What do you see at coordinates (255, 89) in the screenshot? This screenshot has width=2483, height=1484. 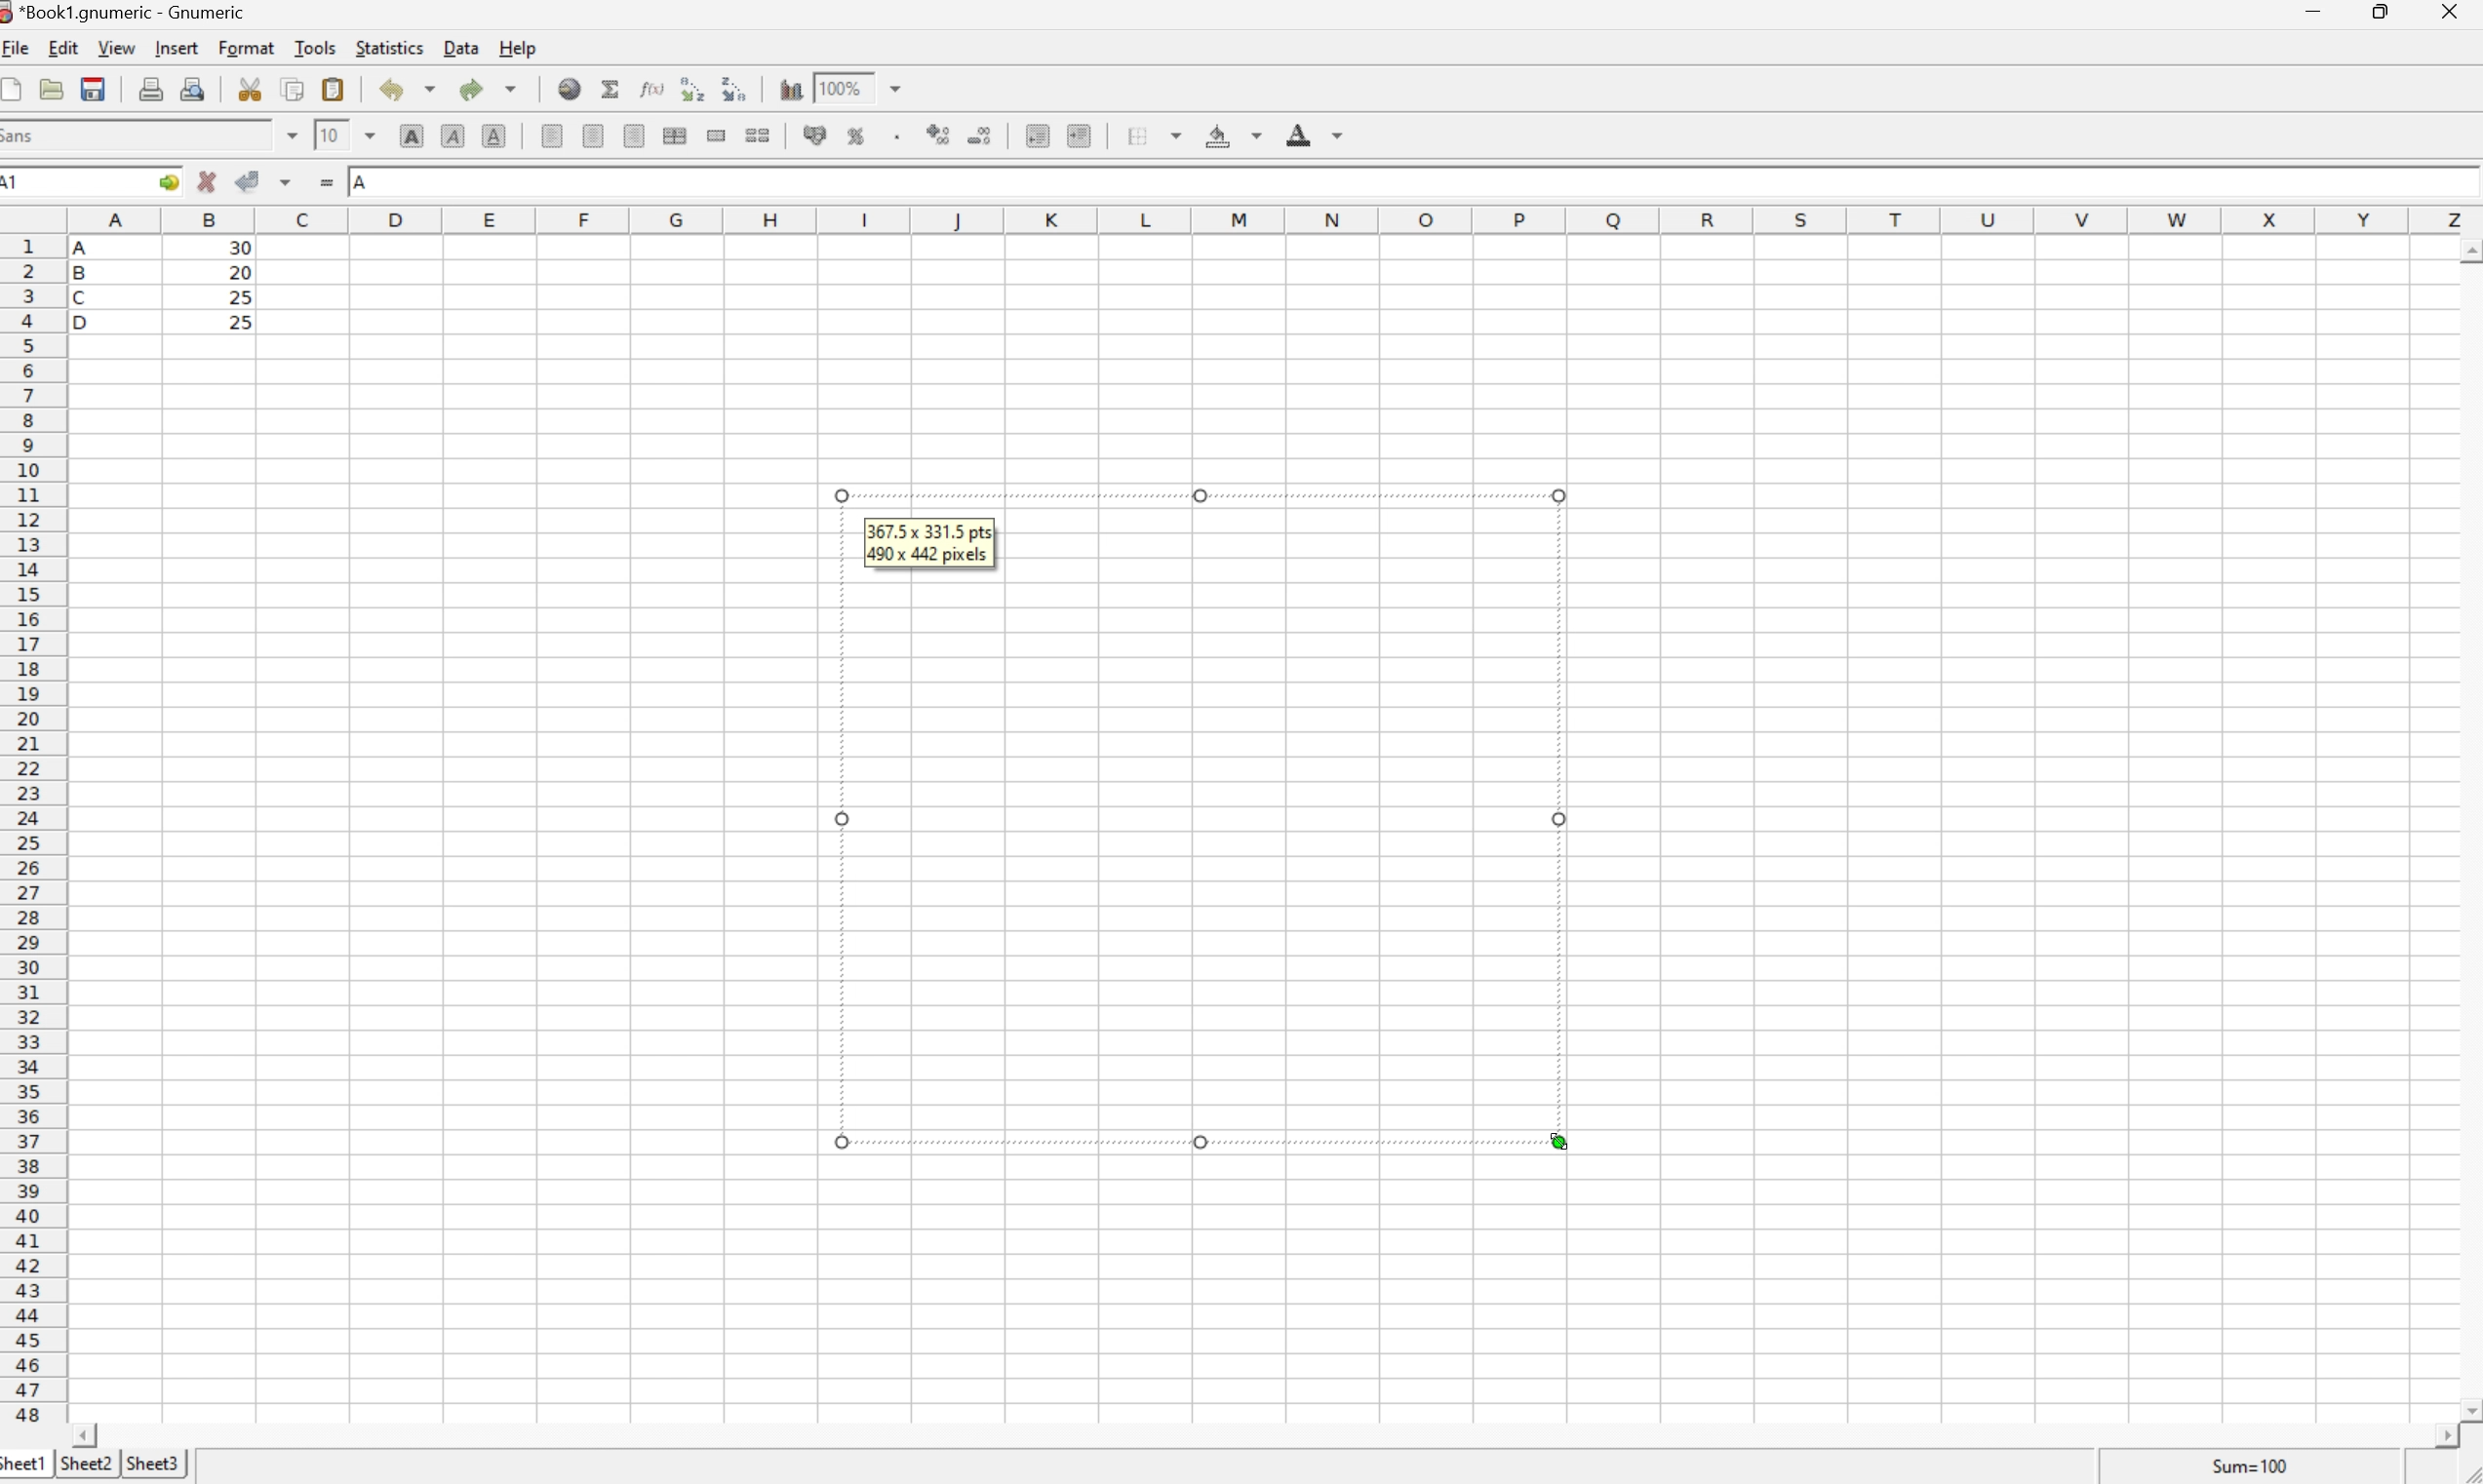 I see `Cut the selection` at bounding box center [255, 89].